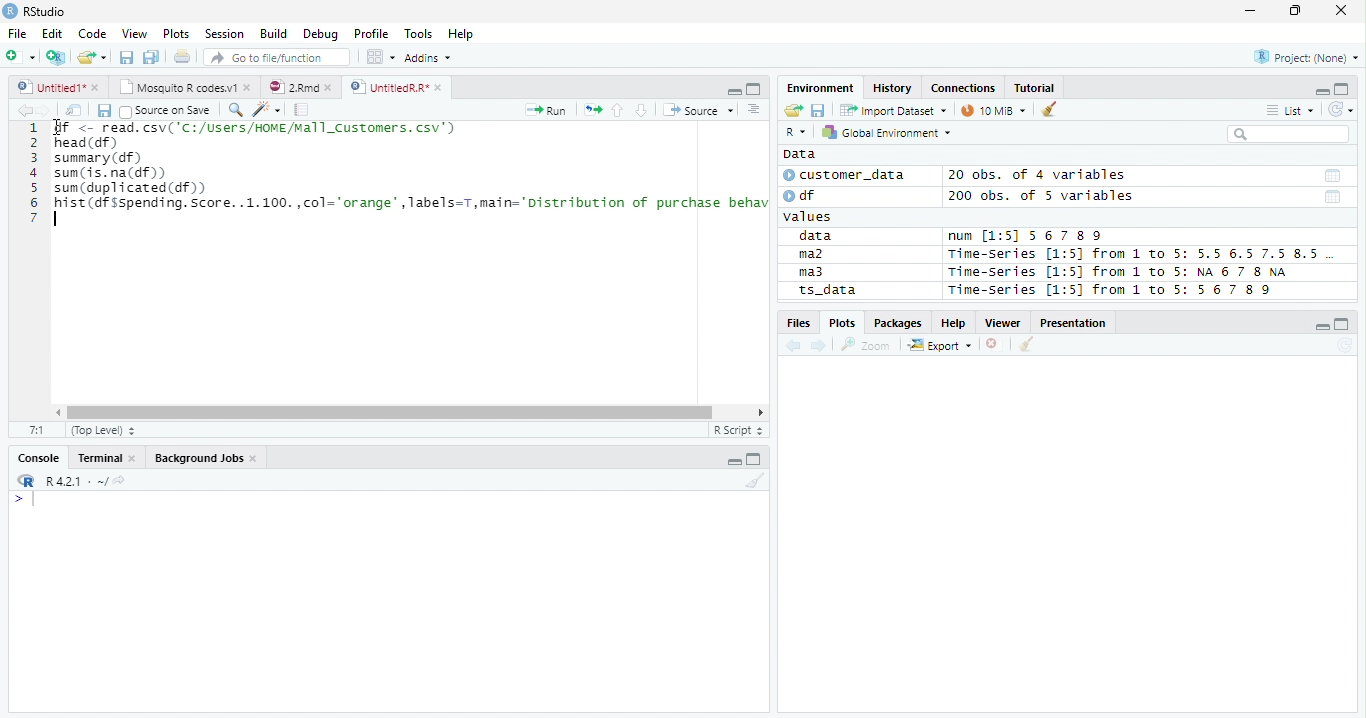  Describe the element at coordinates (1112, 290) in the screenshot. I see `Time-Series [1:5] from 1 to 5: 56 7 8 9` at that location.